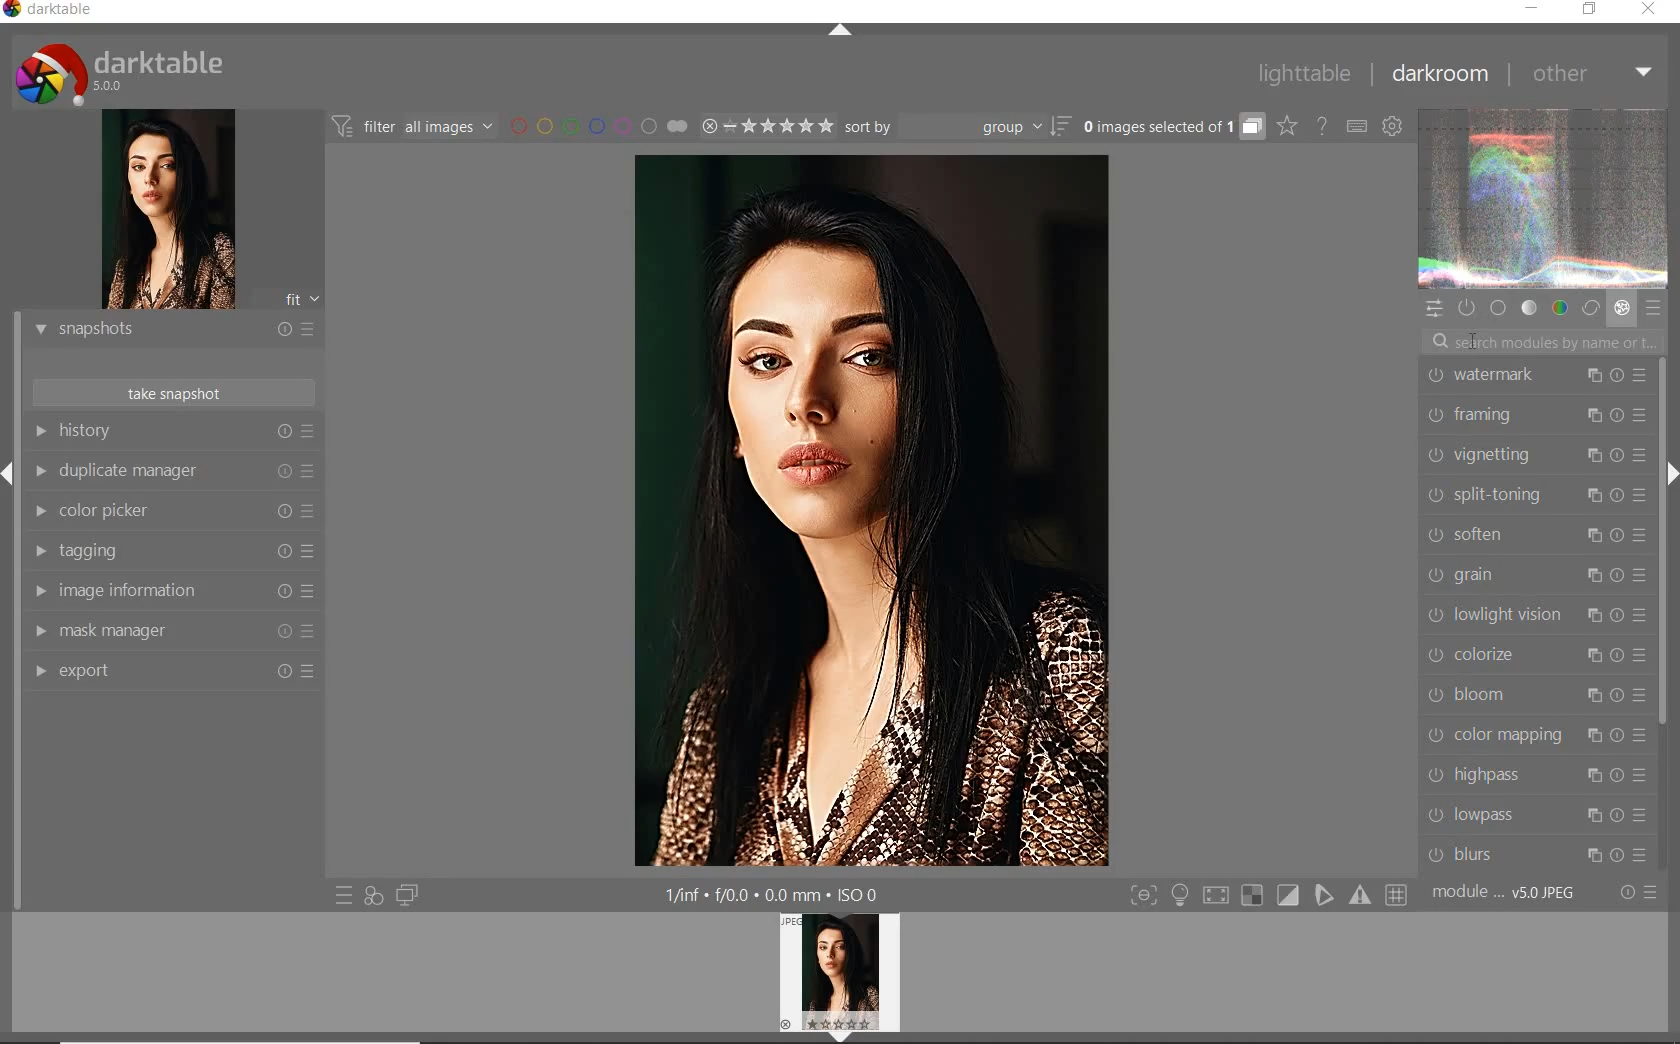 This screenshot has width=1680, height=1044. I want to click on SOFTEN, so click(1534, 534).